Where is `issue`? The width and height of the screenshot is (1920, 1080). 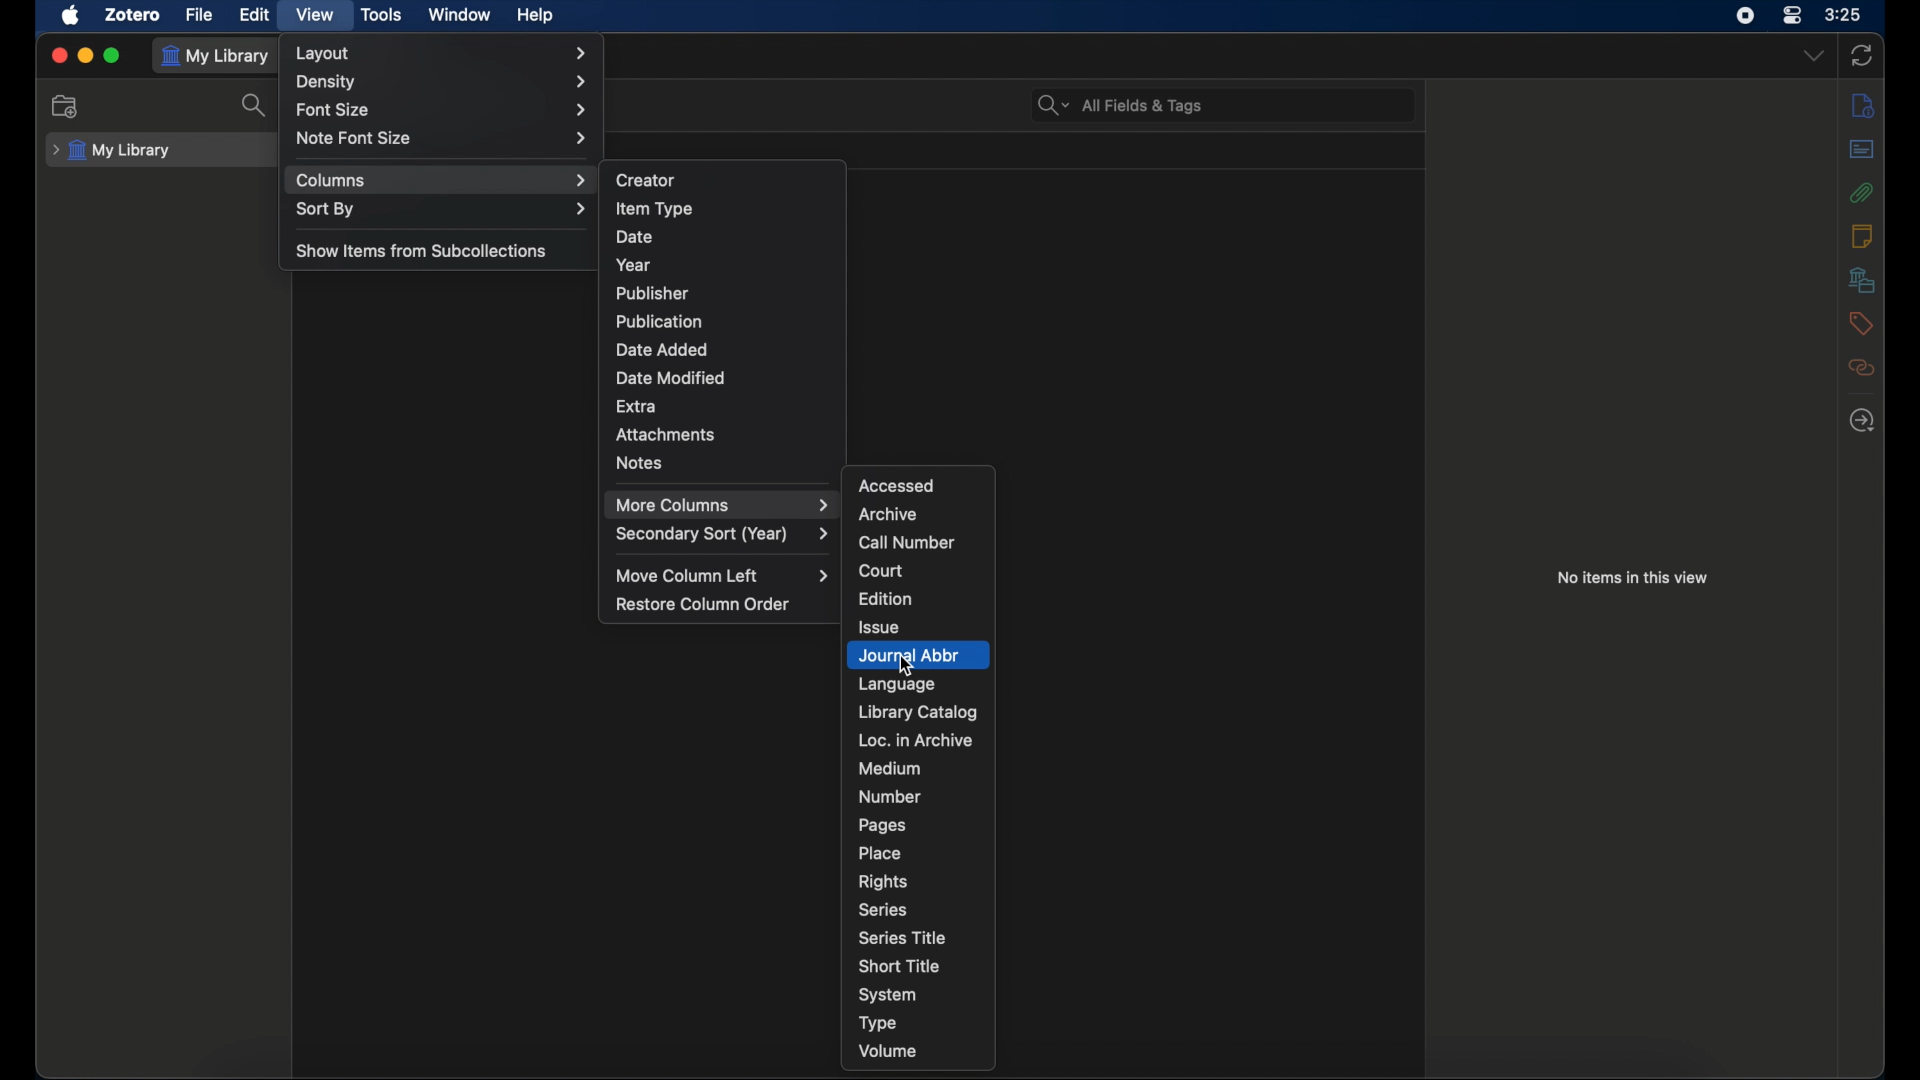
issue is located at coordinates (881, 628).